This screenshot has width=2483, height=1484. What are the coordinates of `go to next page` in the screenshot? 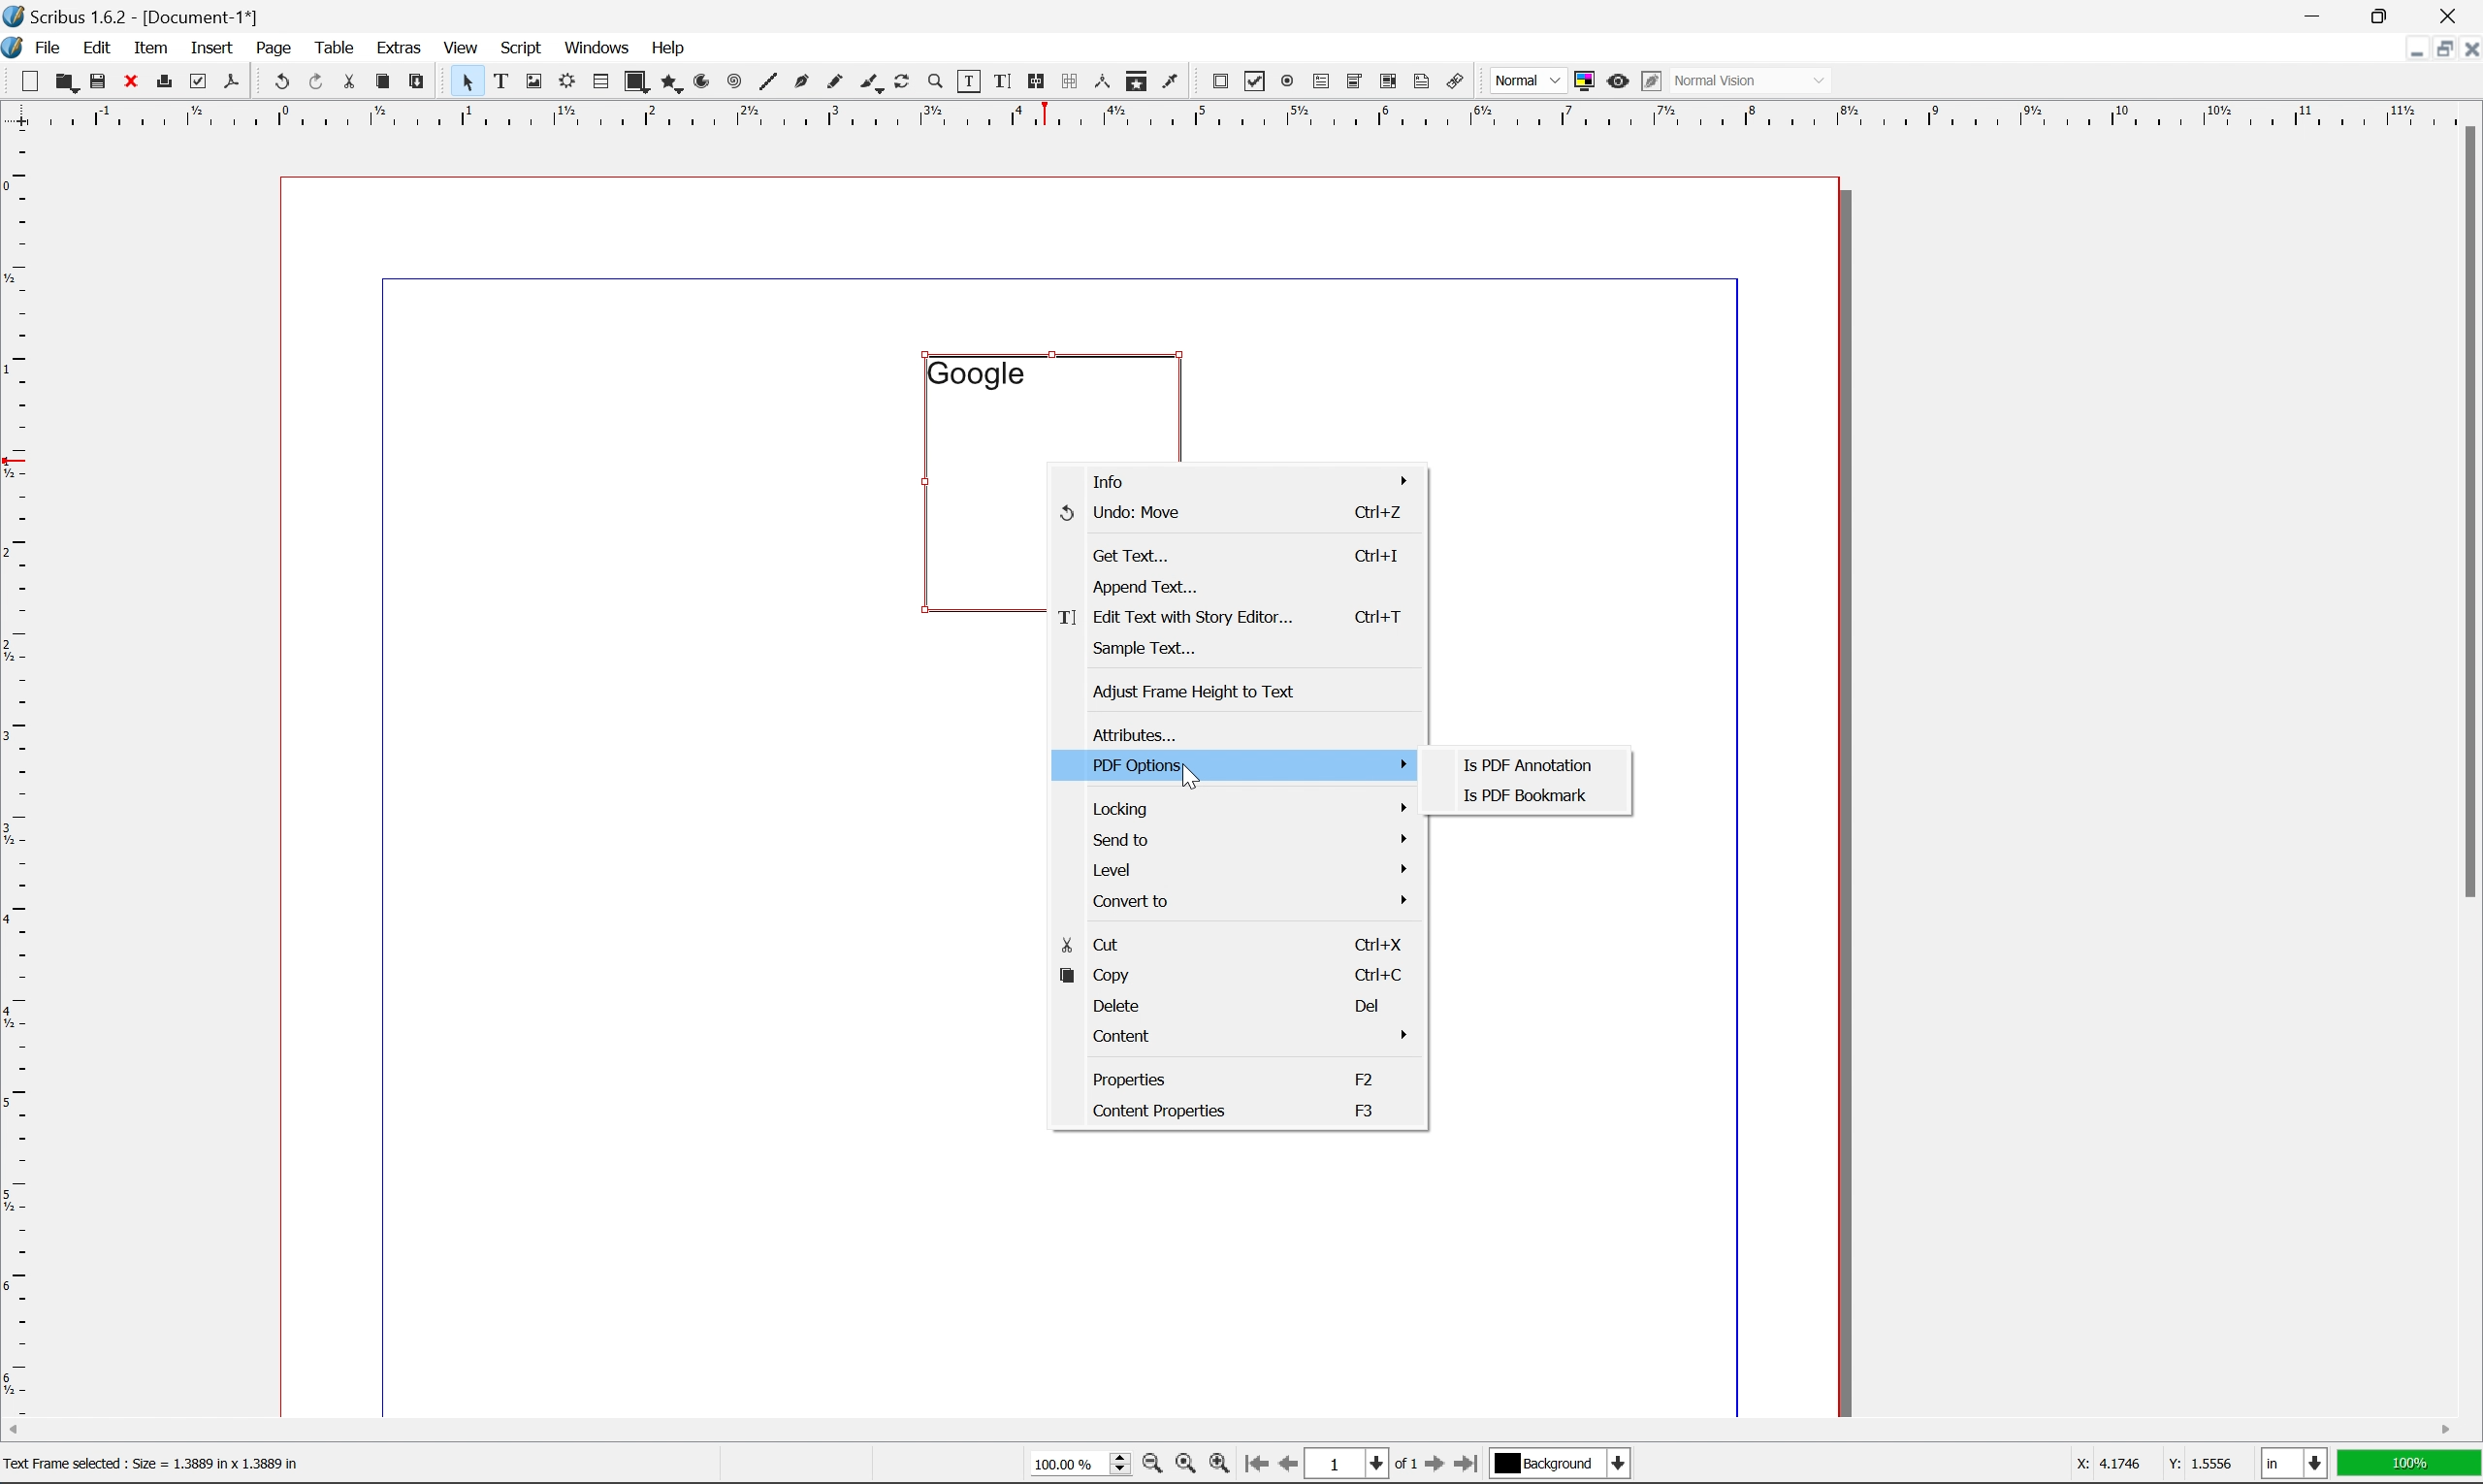 It's located at (1429, 1466).